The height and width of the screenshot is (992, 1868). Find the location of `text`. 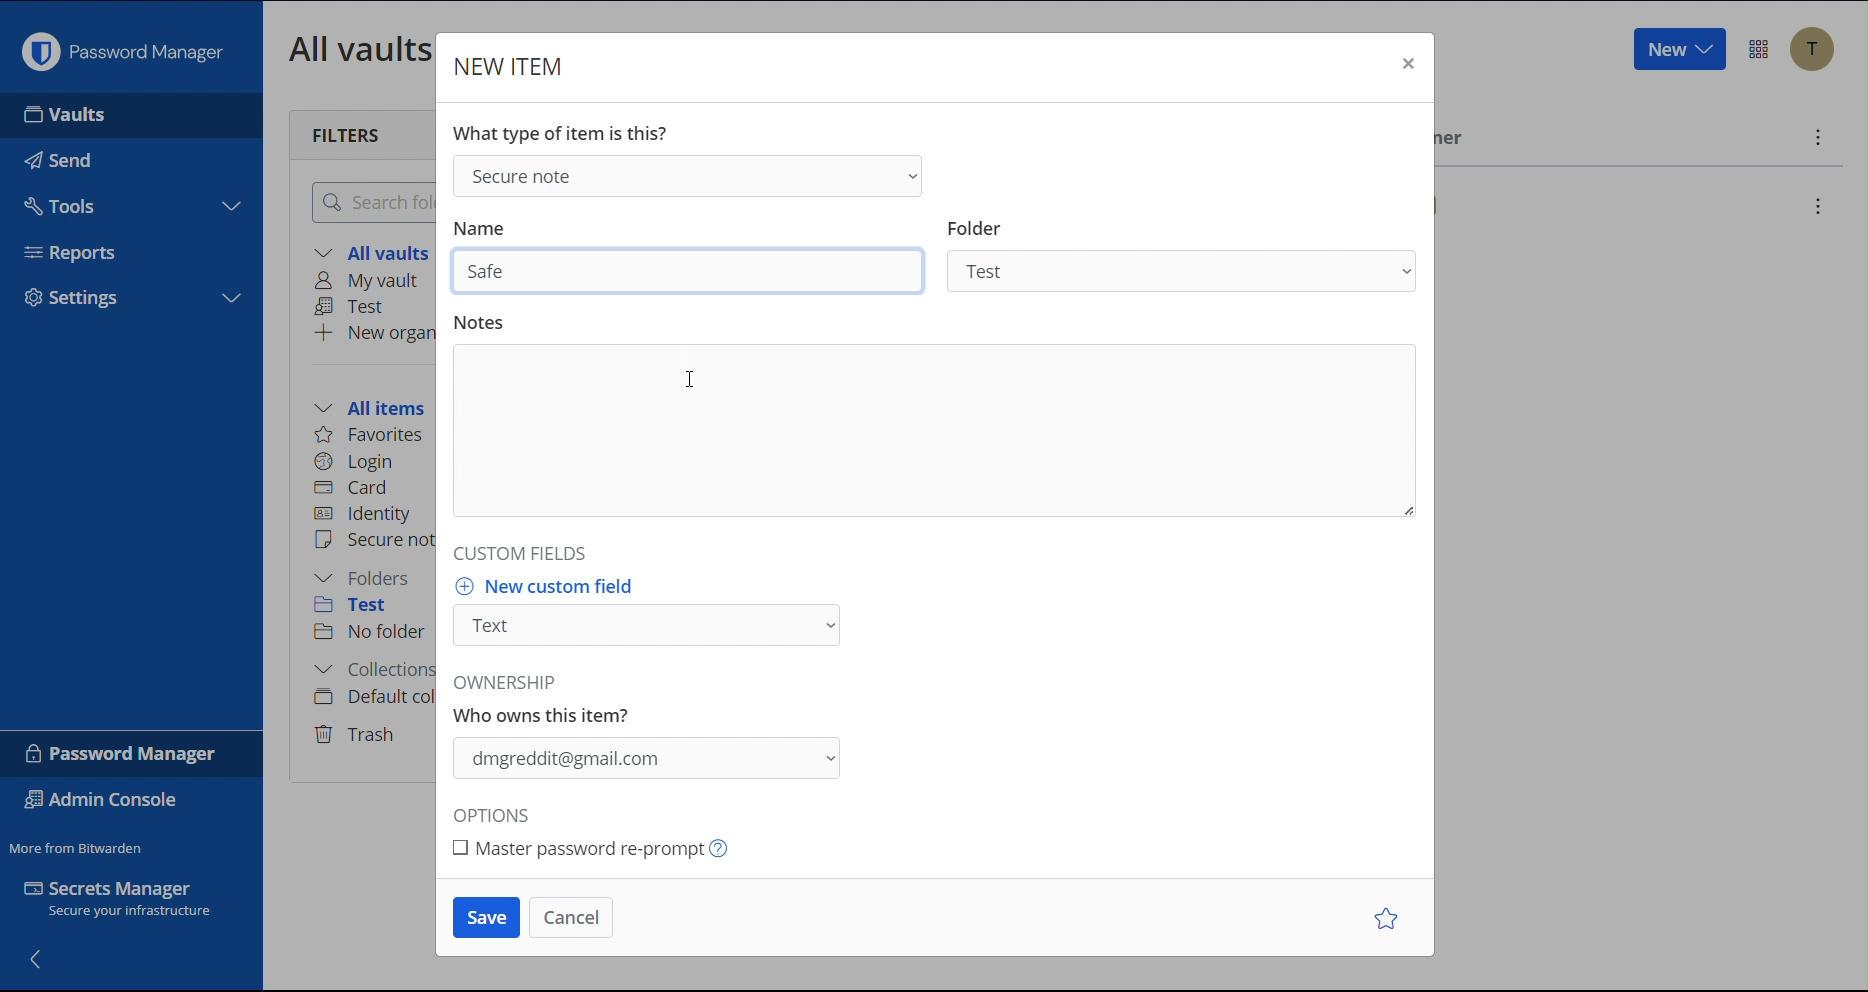

text is located at coordinates (547, 701).